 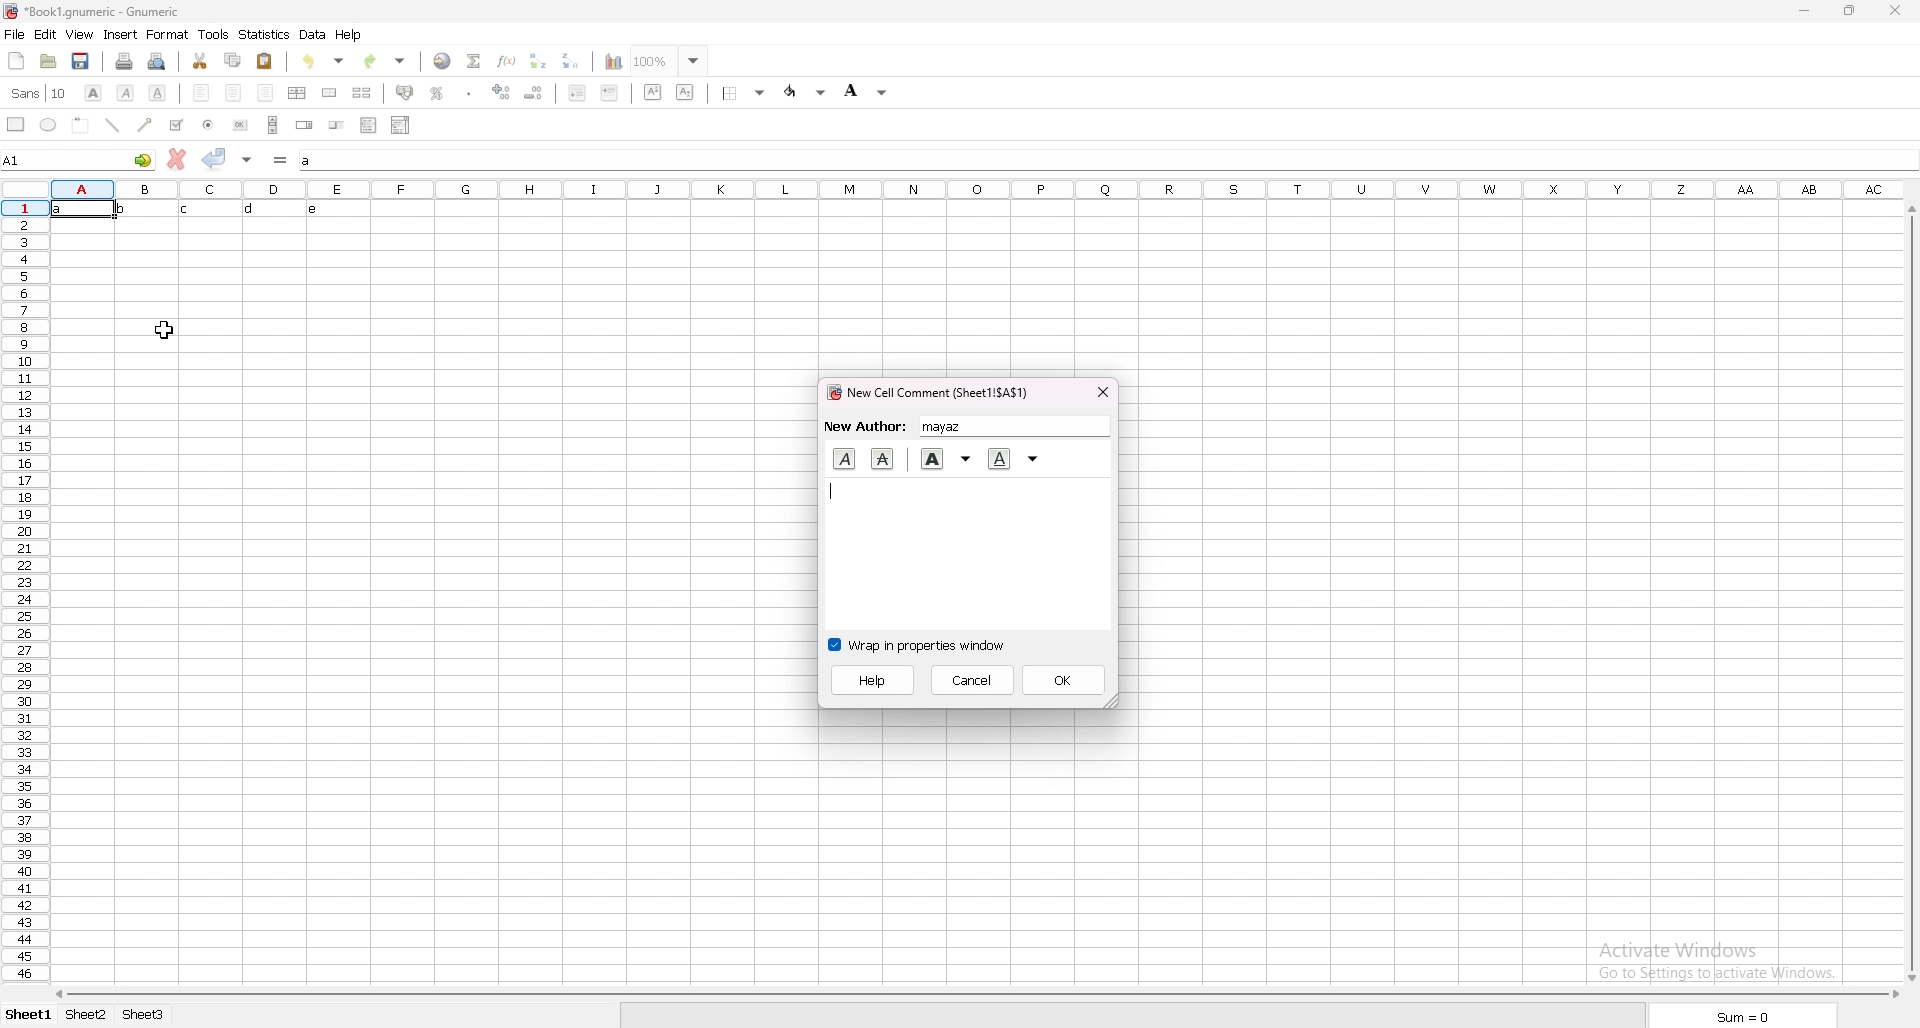 I want to click on thousand separator, so click(x=470, y=92).